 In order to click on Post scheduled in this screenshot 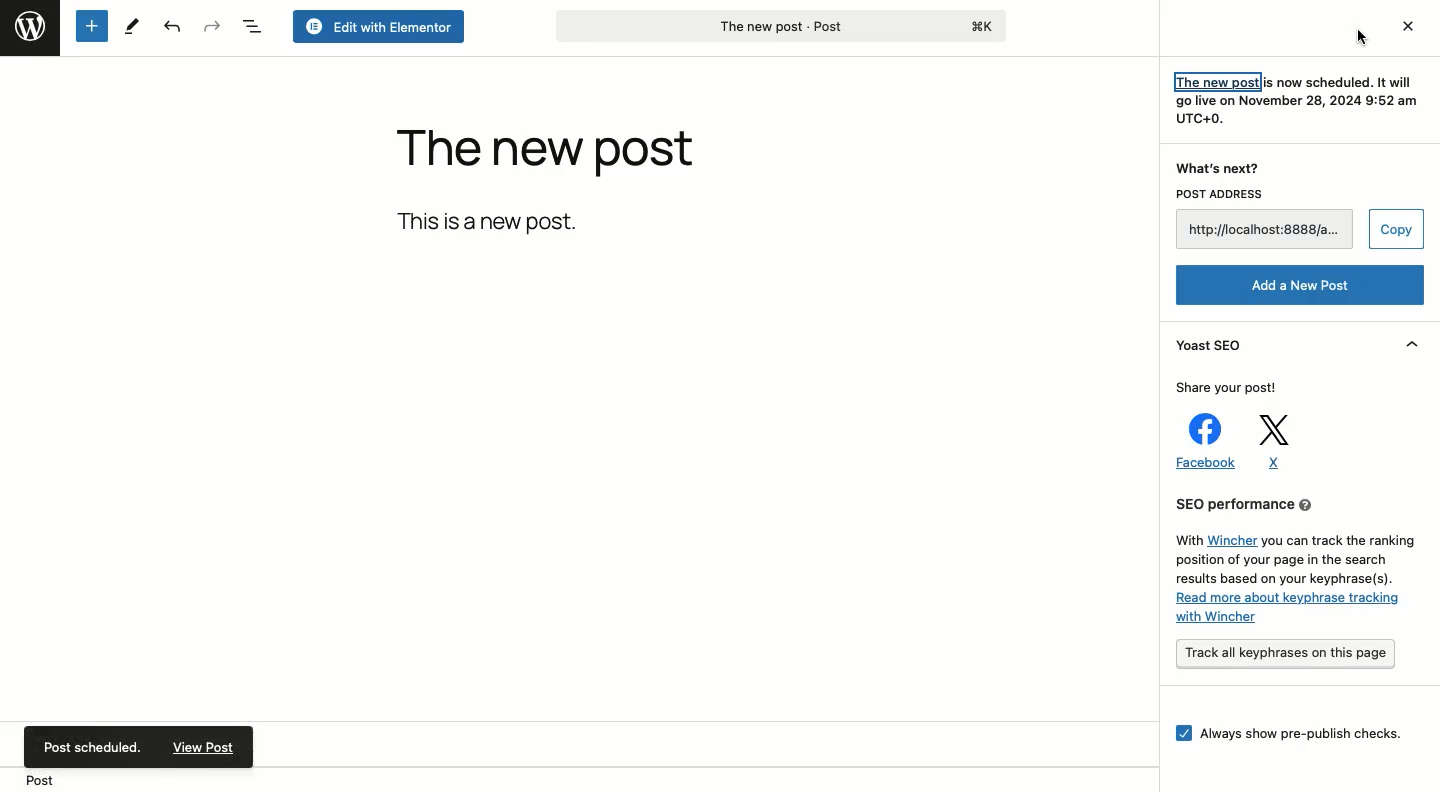, I will do `click(92, 744)`.